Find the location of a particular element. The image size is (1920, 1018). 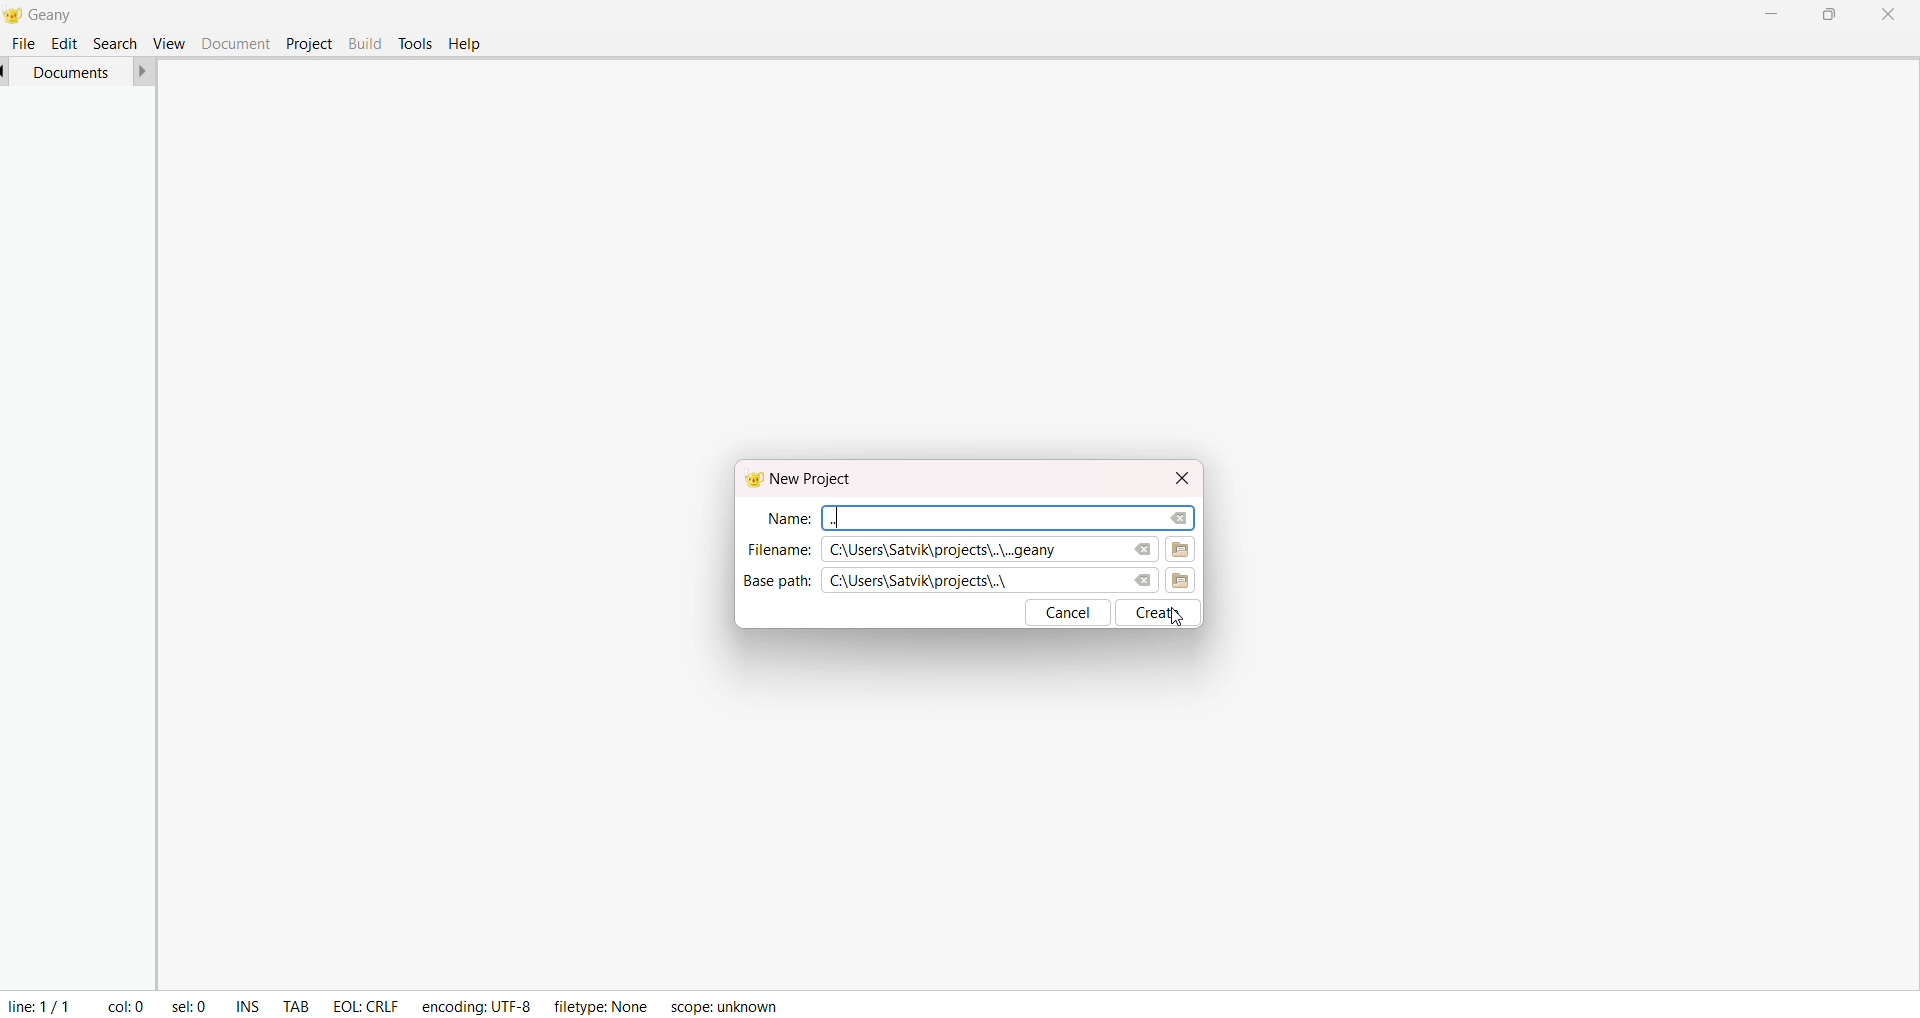

cursor is located at coordinates (1177, 625).